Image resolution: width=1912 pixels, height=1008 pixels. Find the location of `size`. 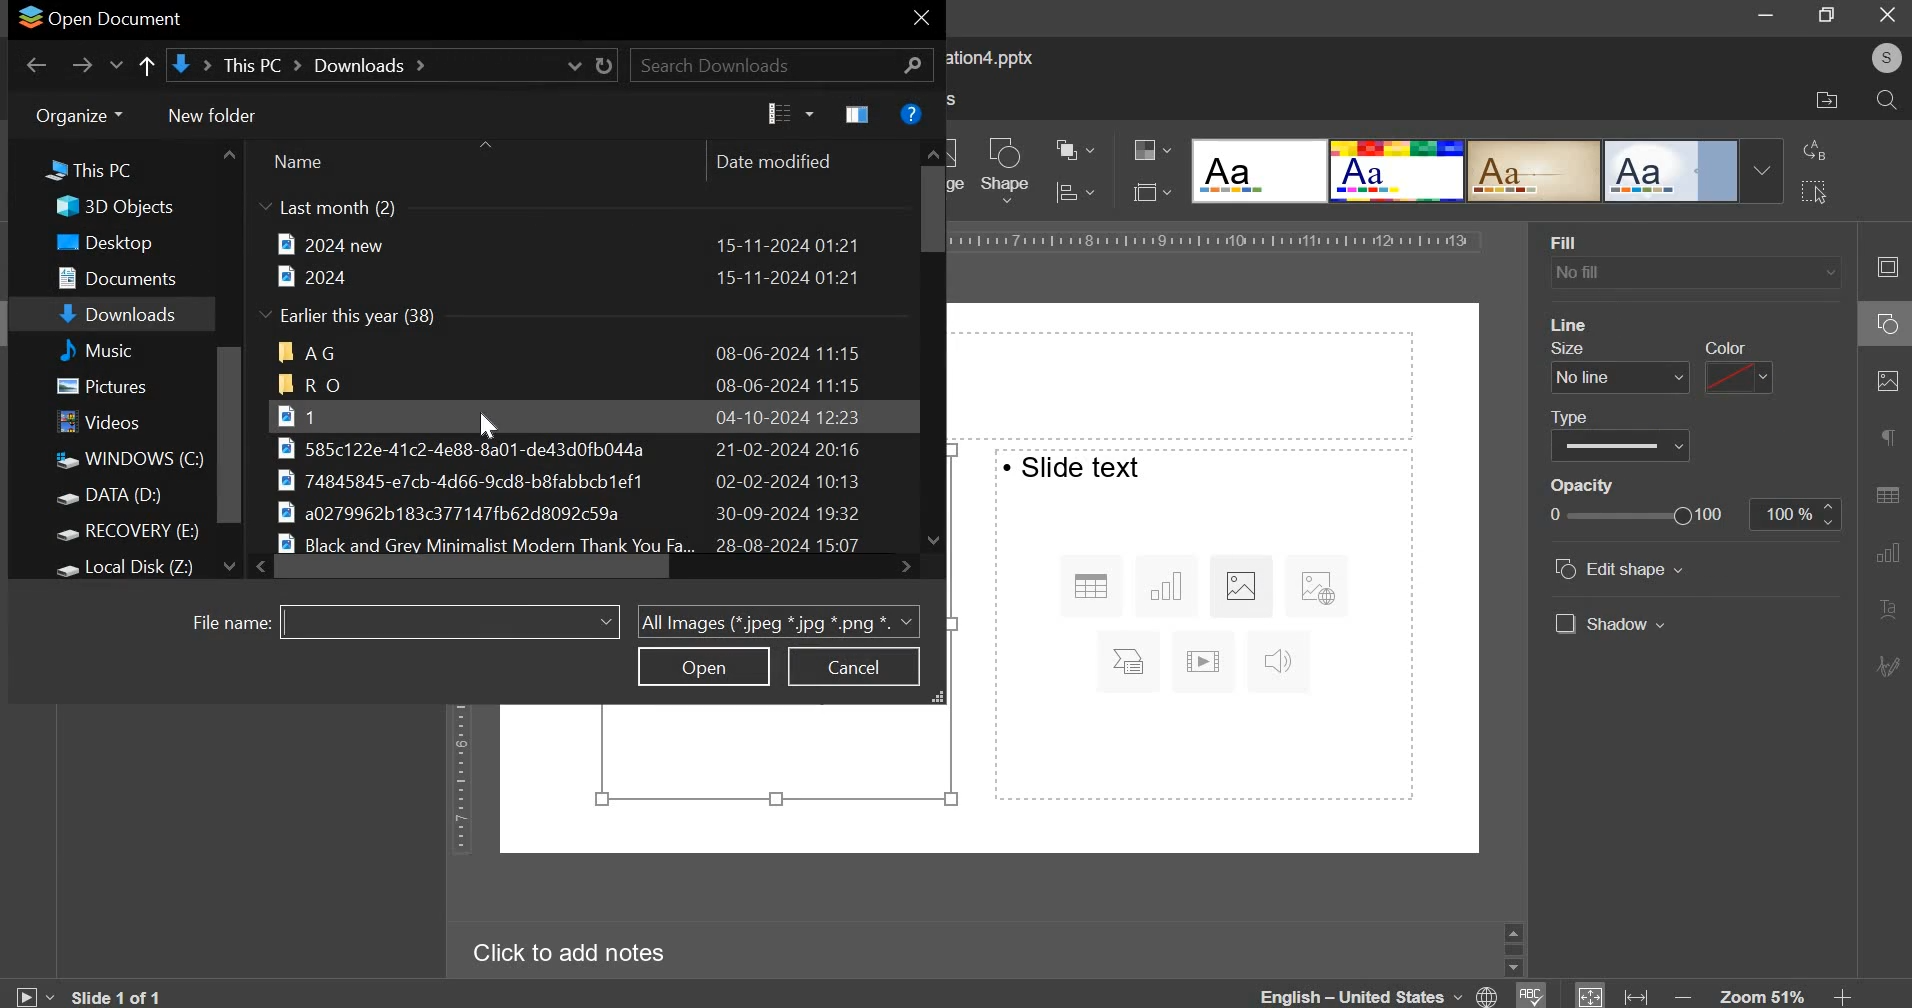

size is located at coordinates (1566, 348).